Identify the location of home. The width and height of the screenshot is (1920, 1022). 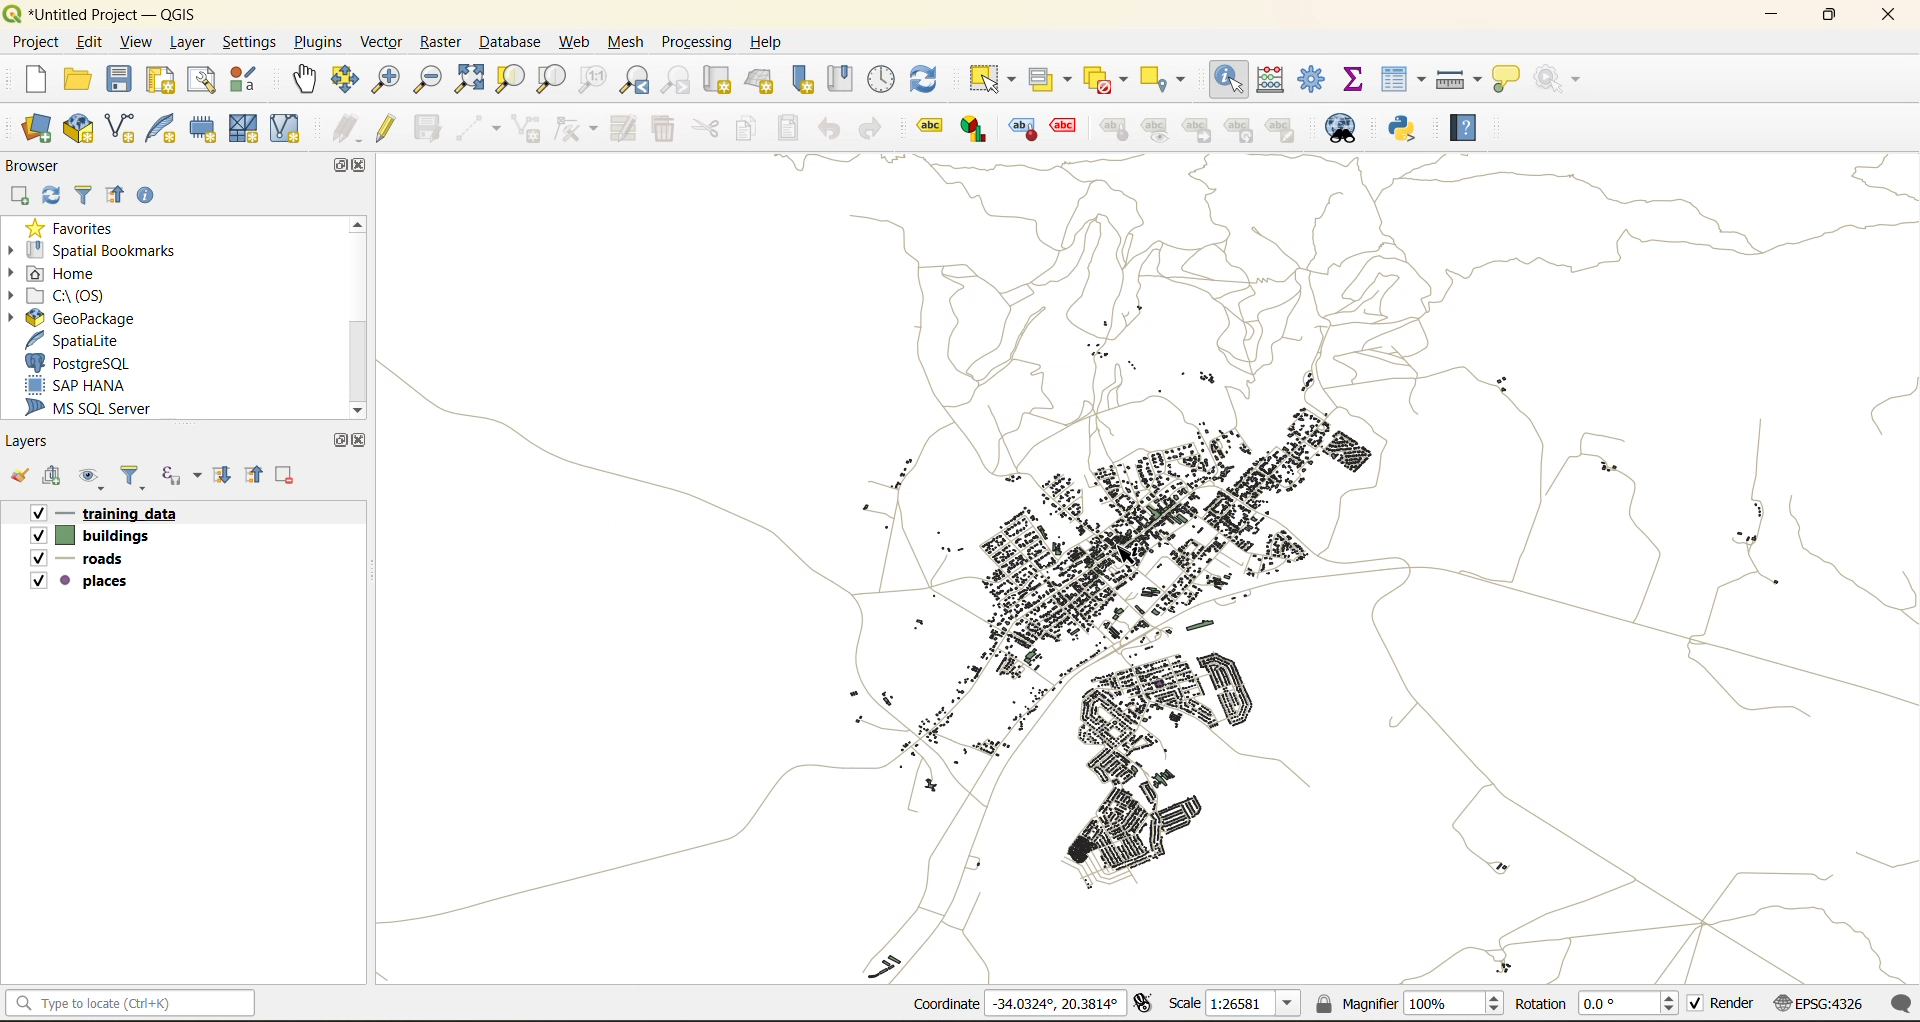
(60, 273).